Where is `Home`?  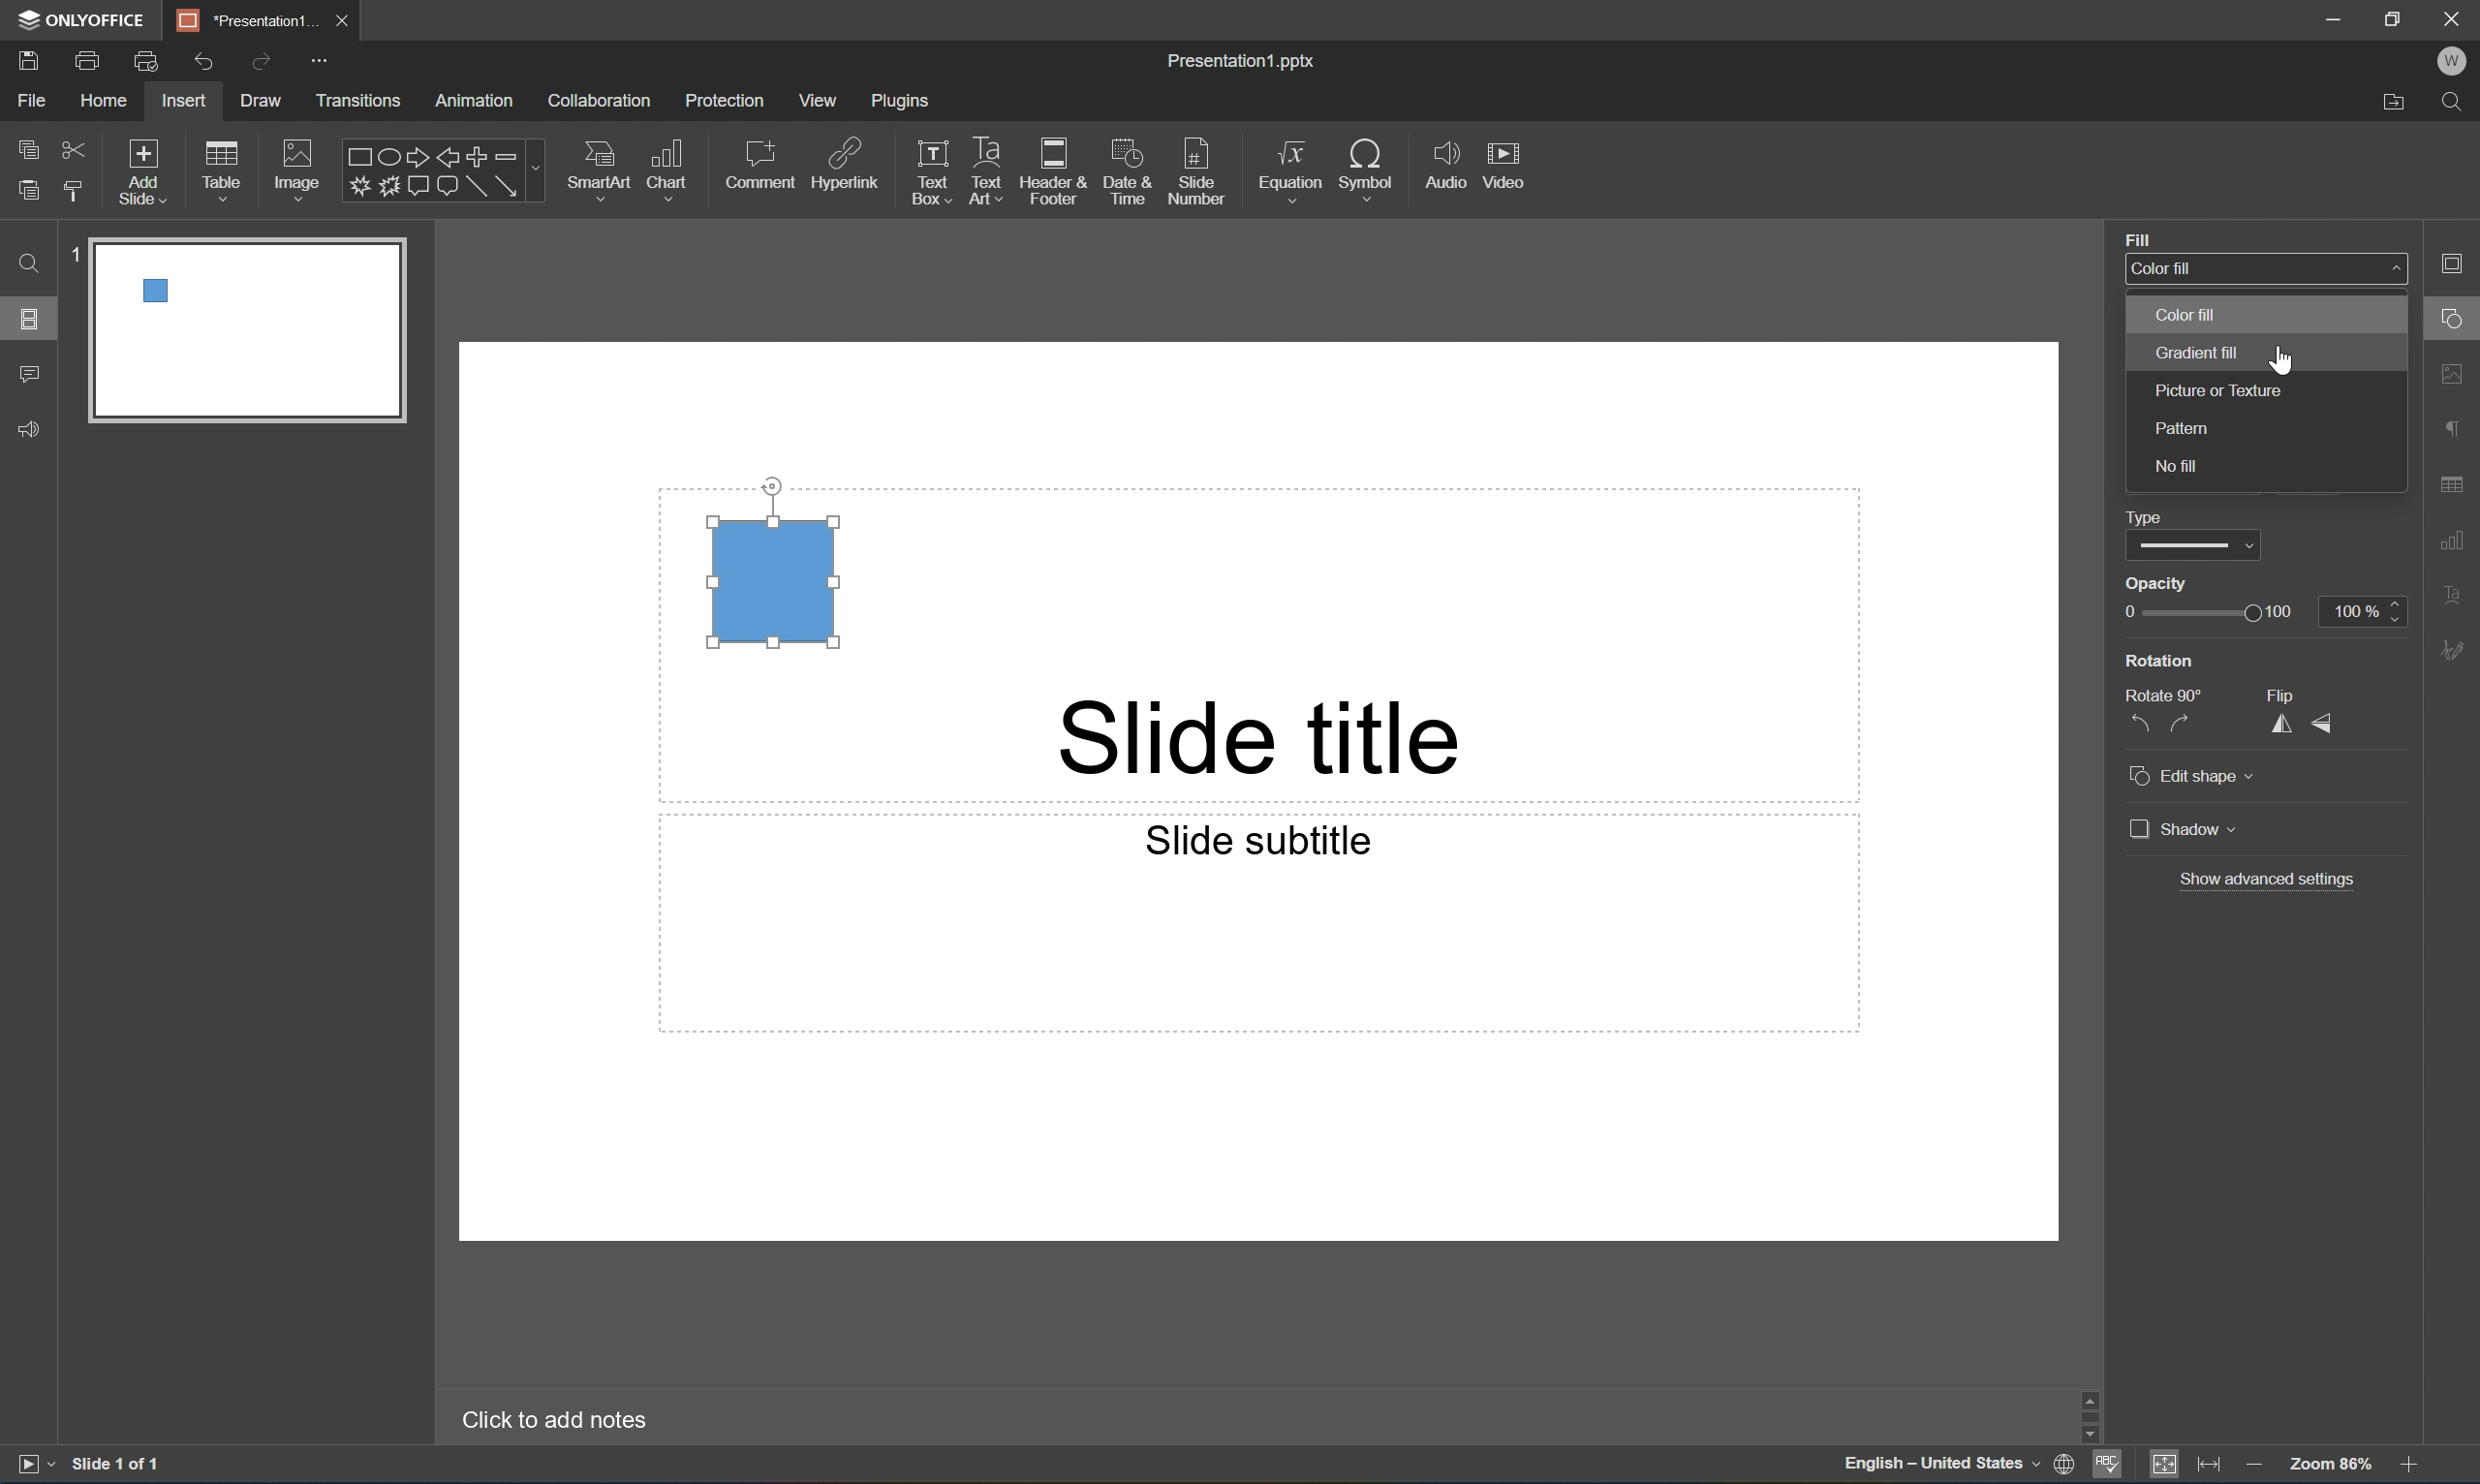
Home is located at coordinates (106, 100).